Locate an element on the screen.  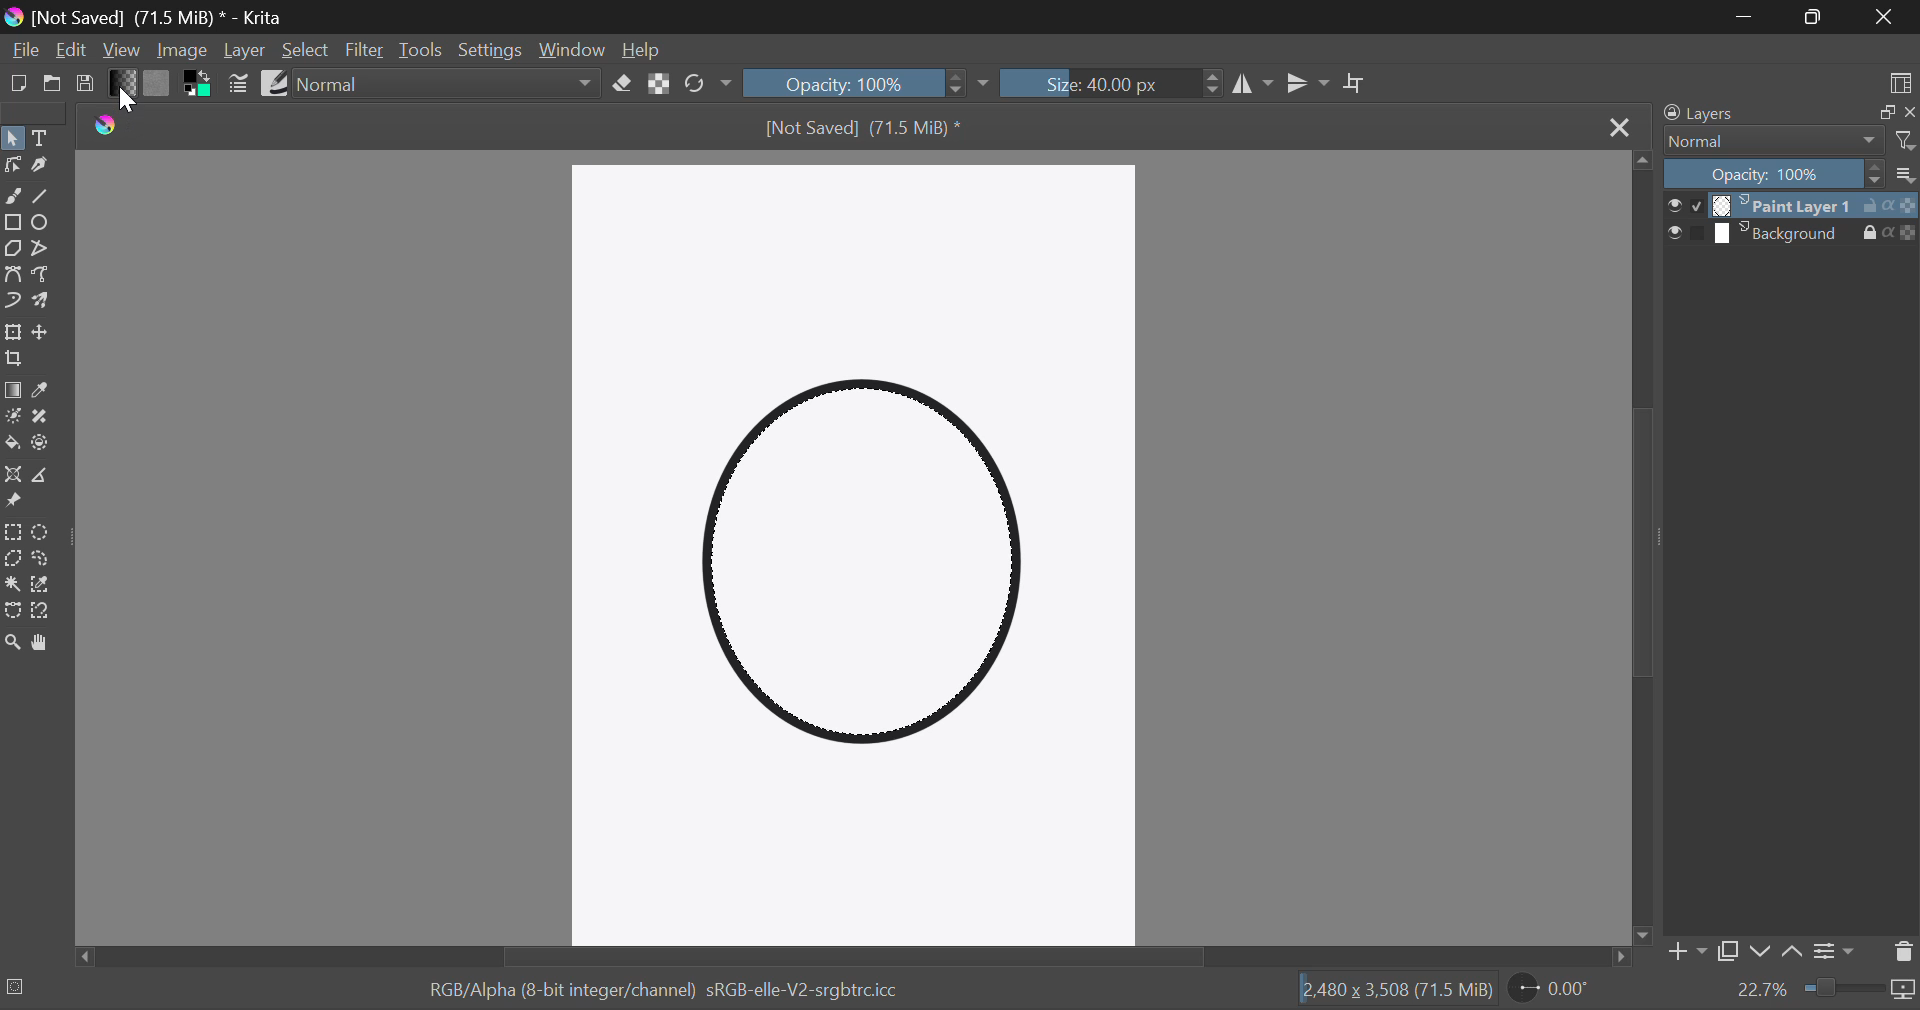
logo is located at coordinates (18, 19).